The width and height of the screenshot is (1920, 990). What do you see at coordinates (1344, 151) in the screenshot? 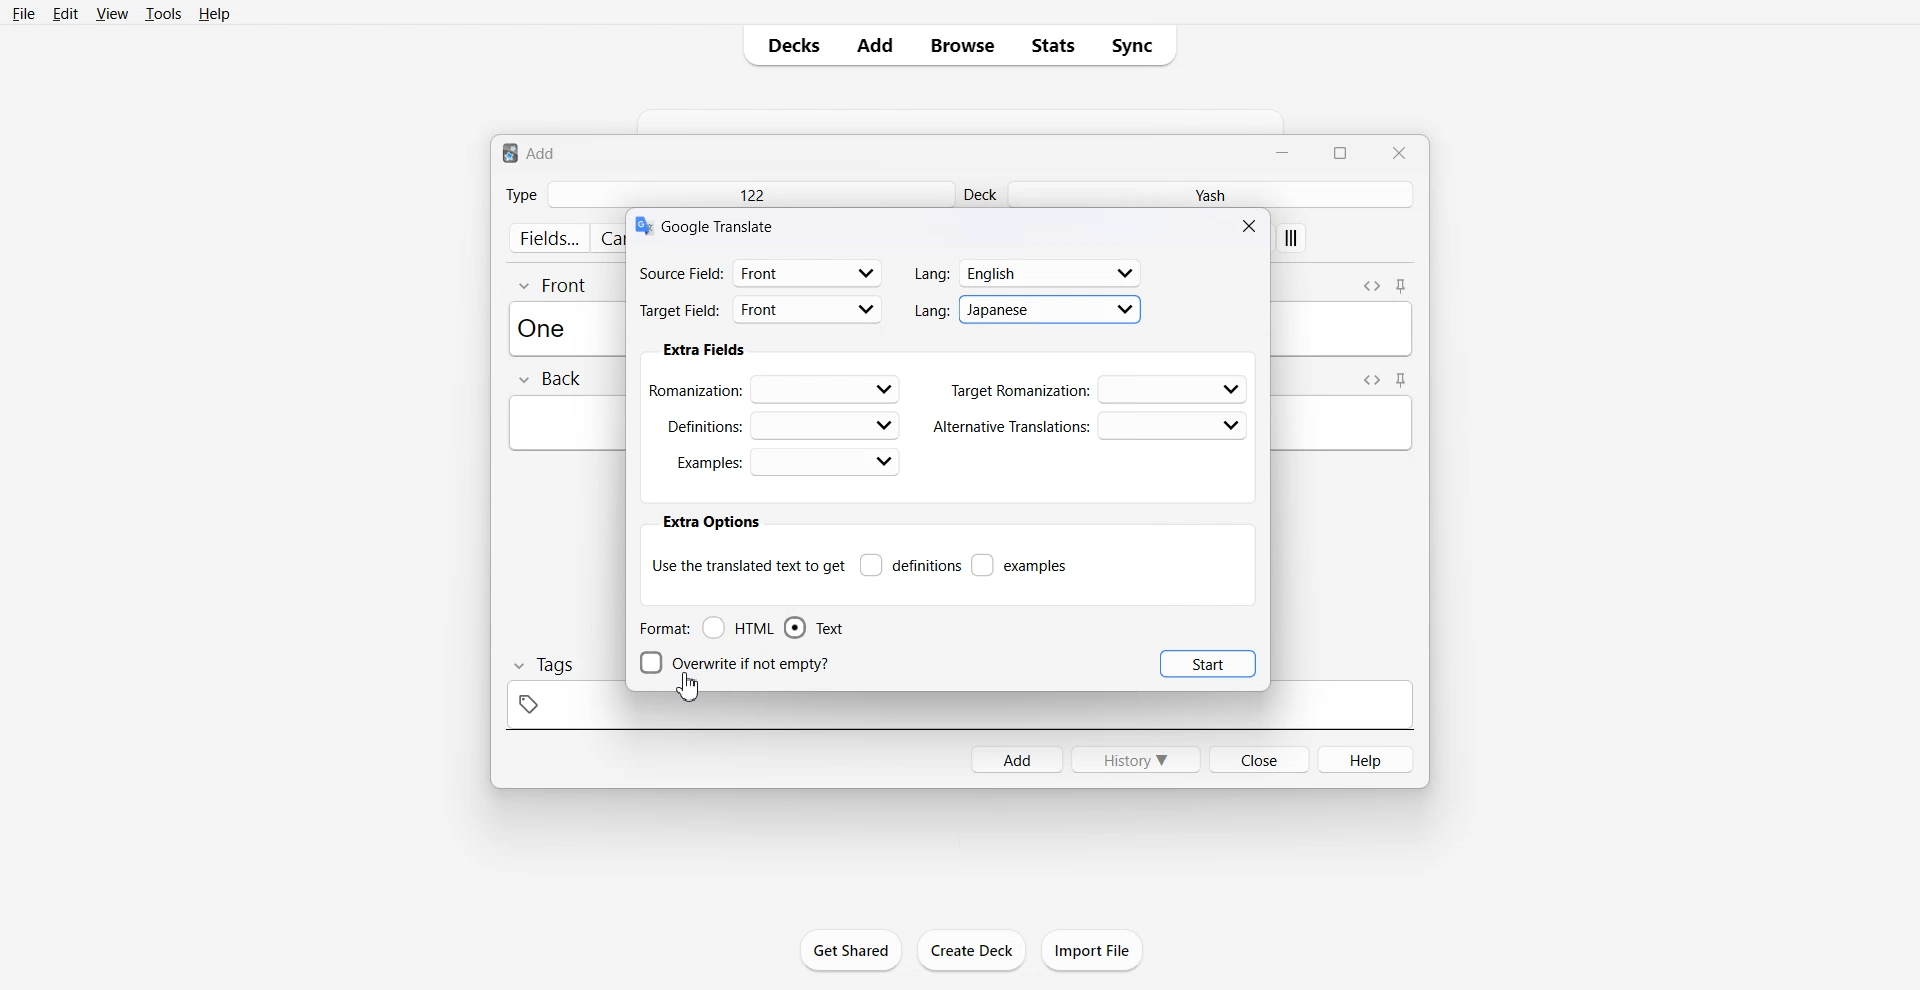
I see `Maximize` at bounding box center [1344, 151].